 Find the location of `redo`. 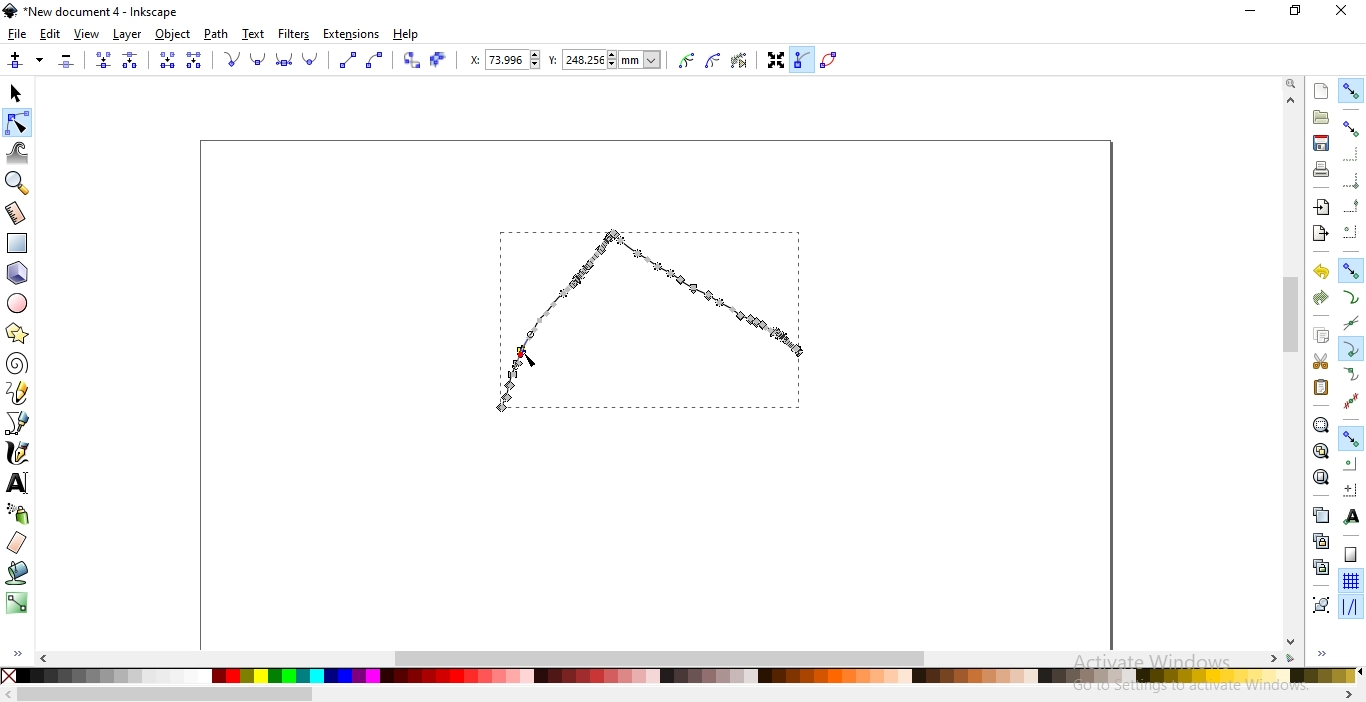

redo is located at coordinates (1320, 298).